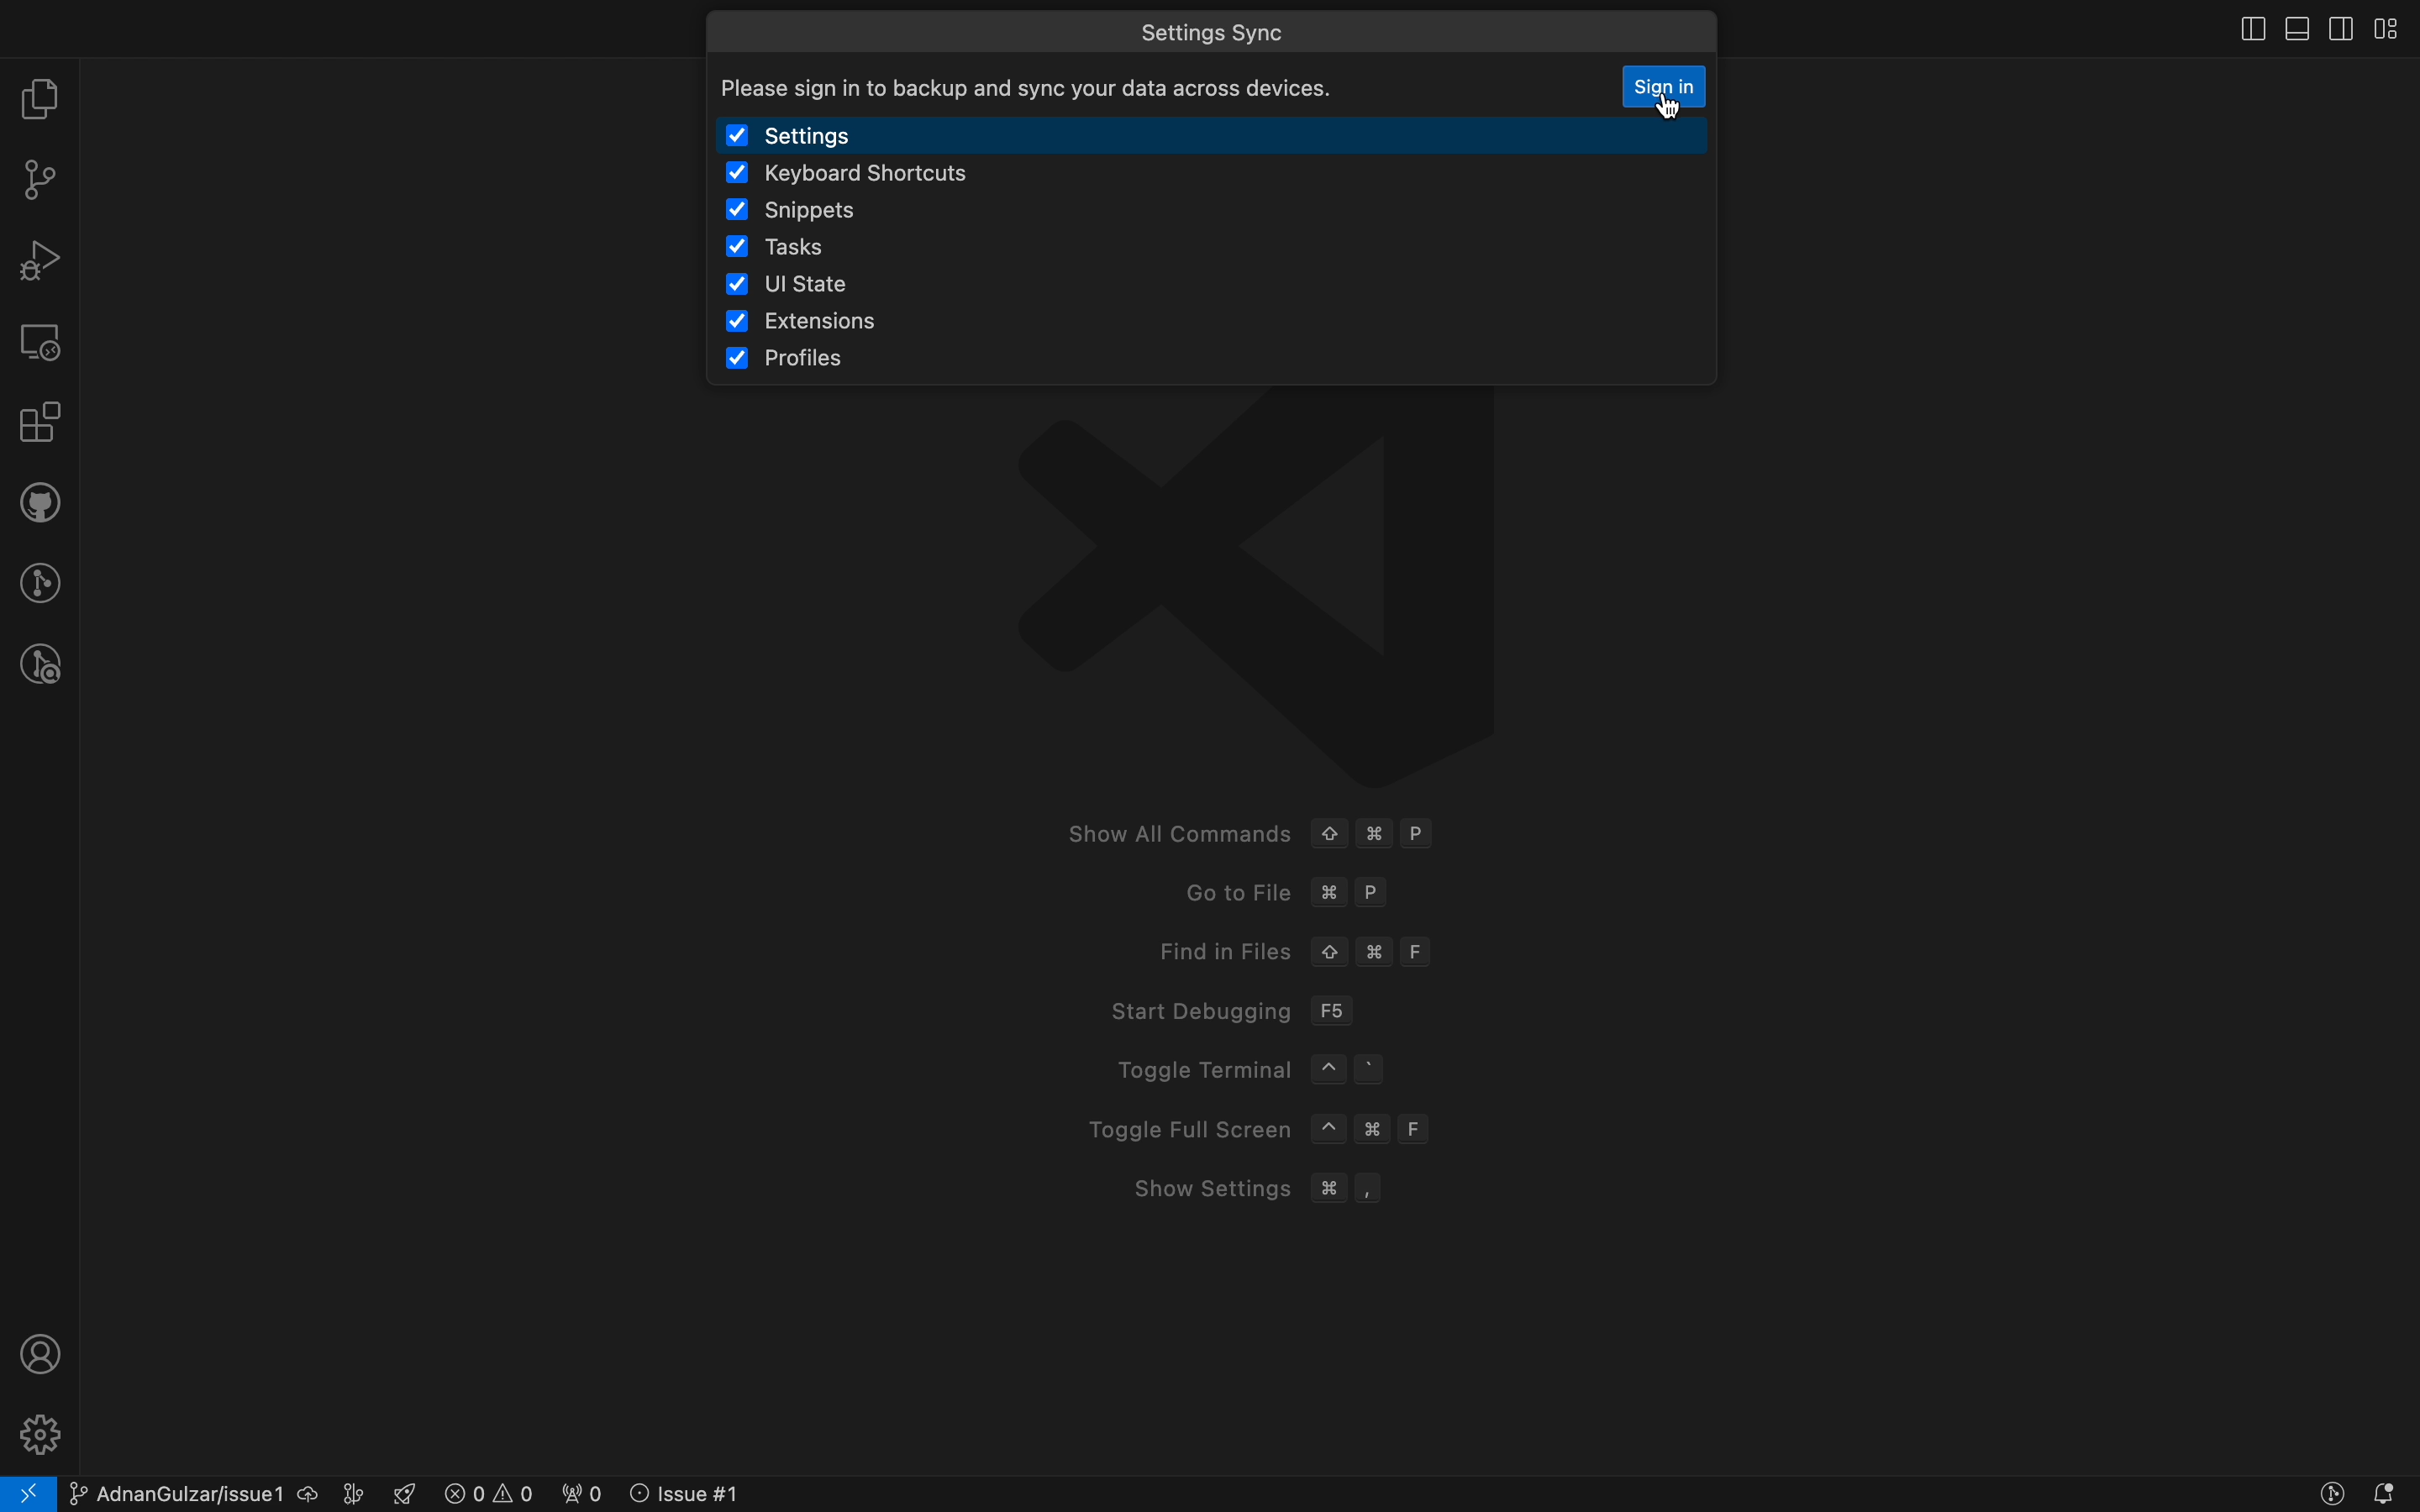  Describe the element at coordinates (39, 503) in the screenshot. I see `github pull request and issues` at that location.